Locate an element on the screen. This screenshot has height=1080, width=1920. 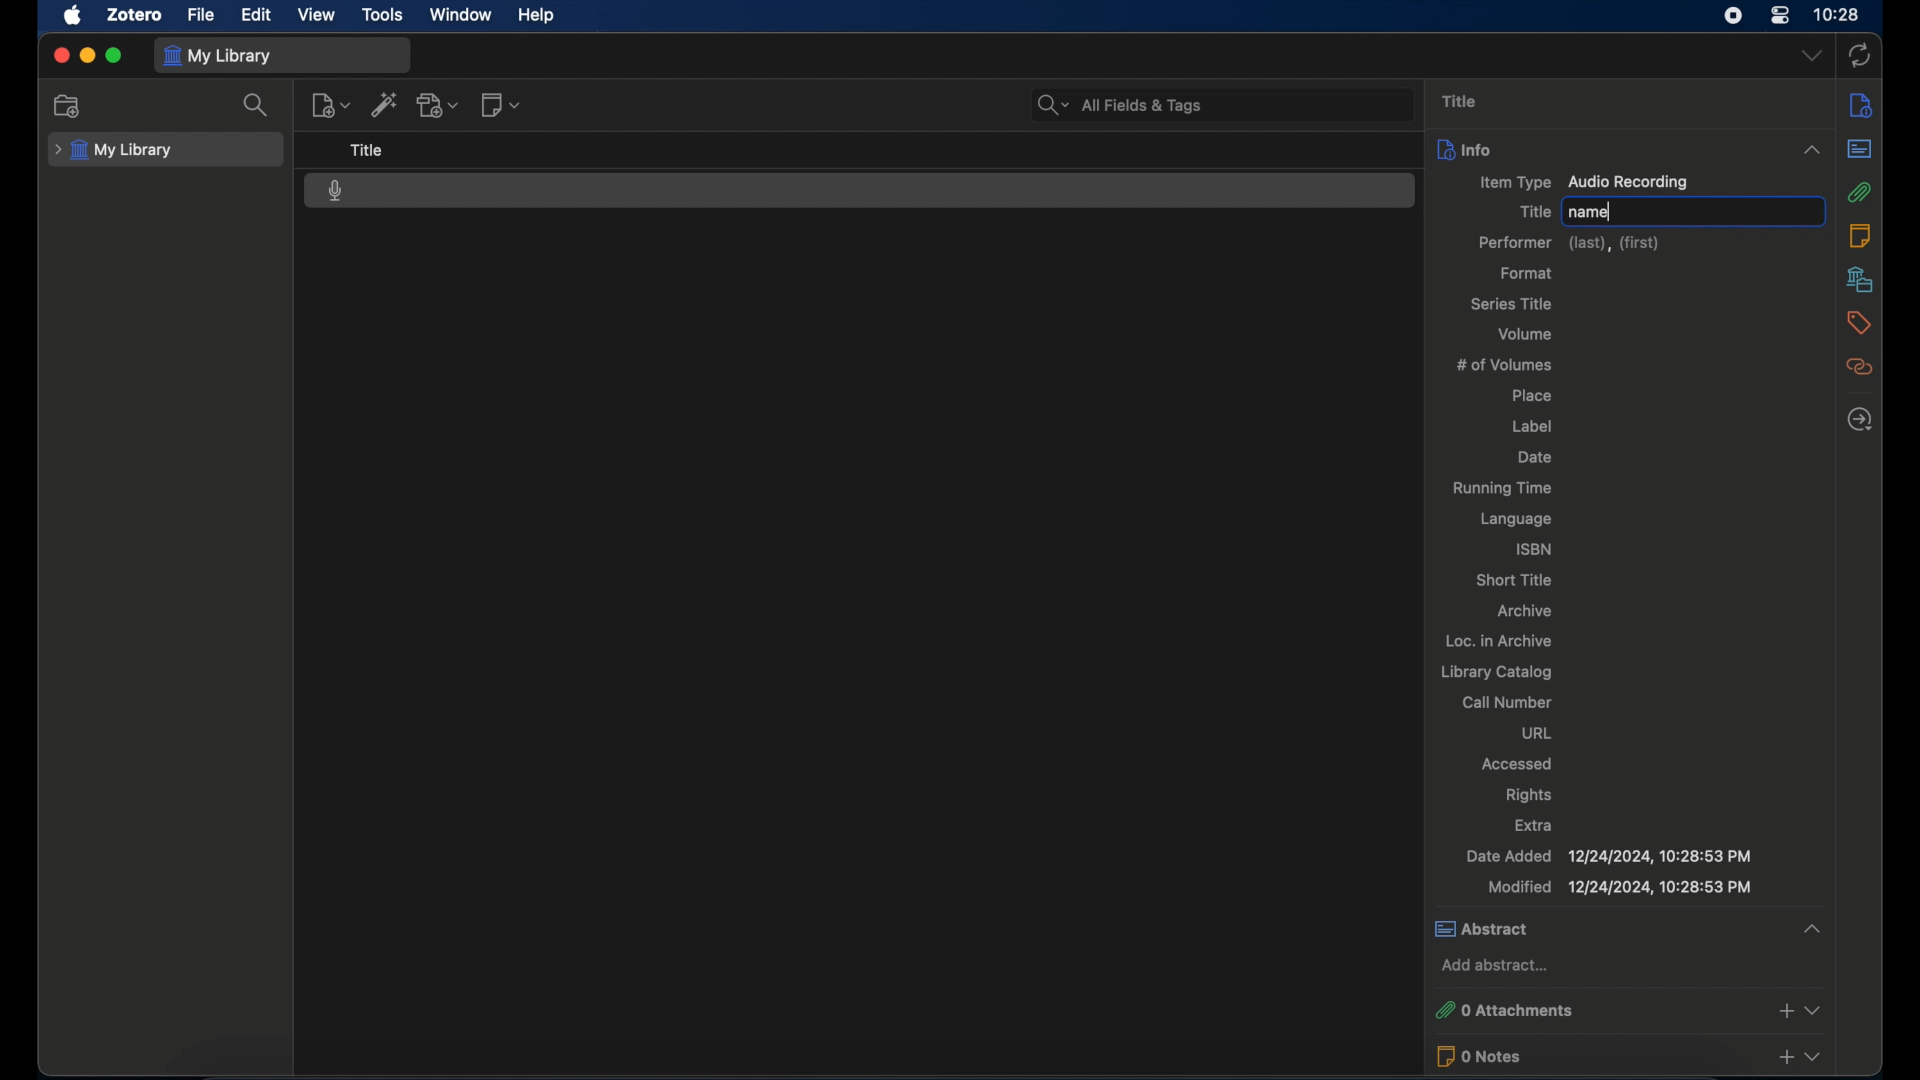
attachments is located at coordinates (1862, 193).